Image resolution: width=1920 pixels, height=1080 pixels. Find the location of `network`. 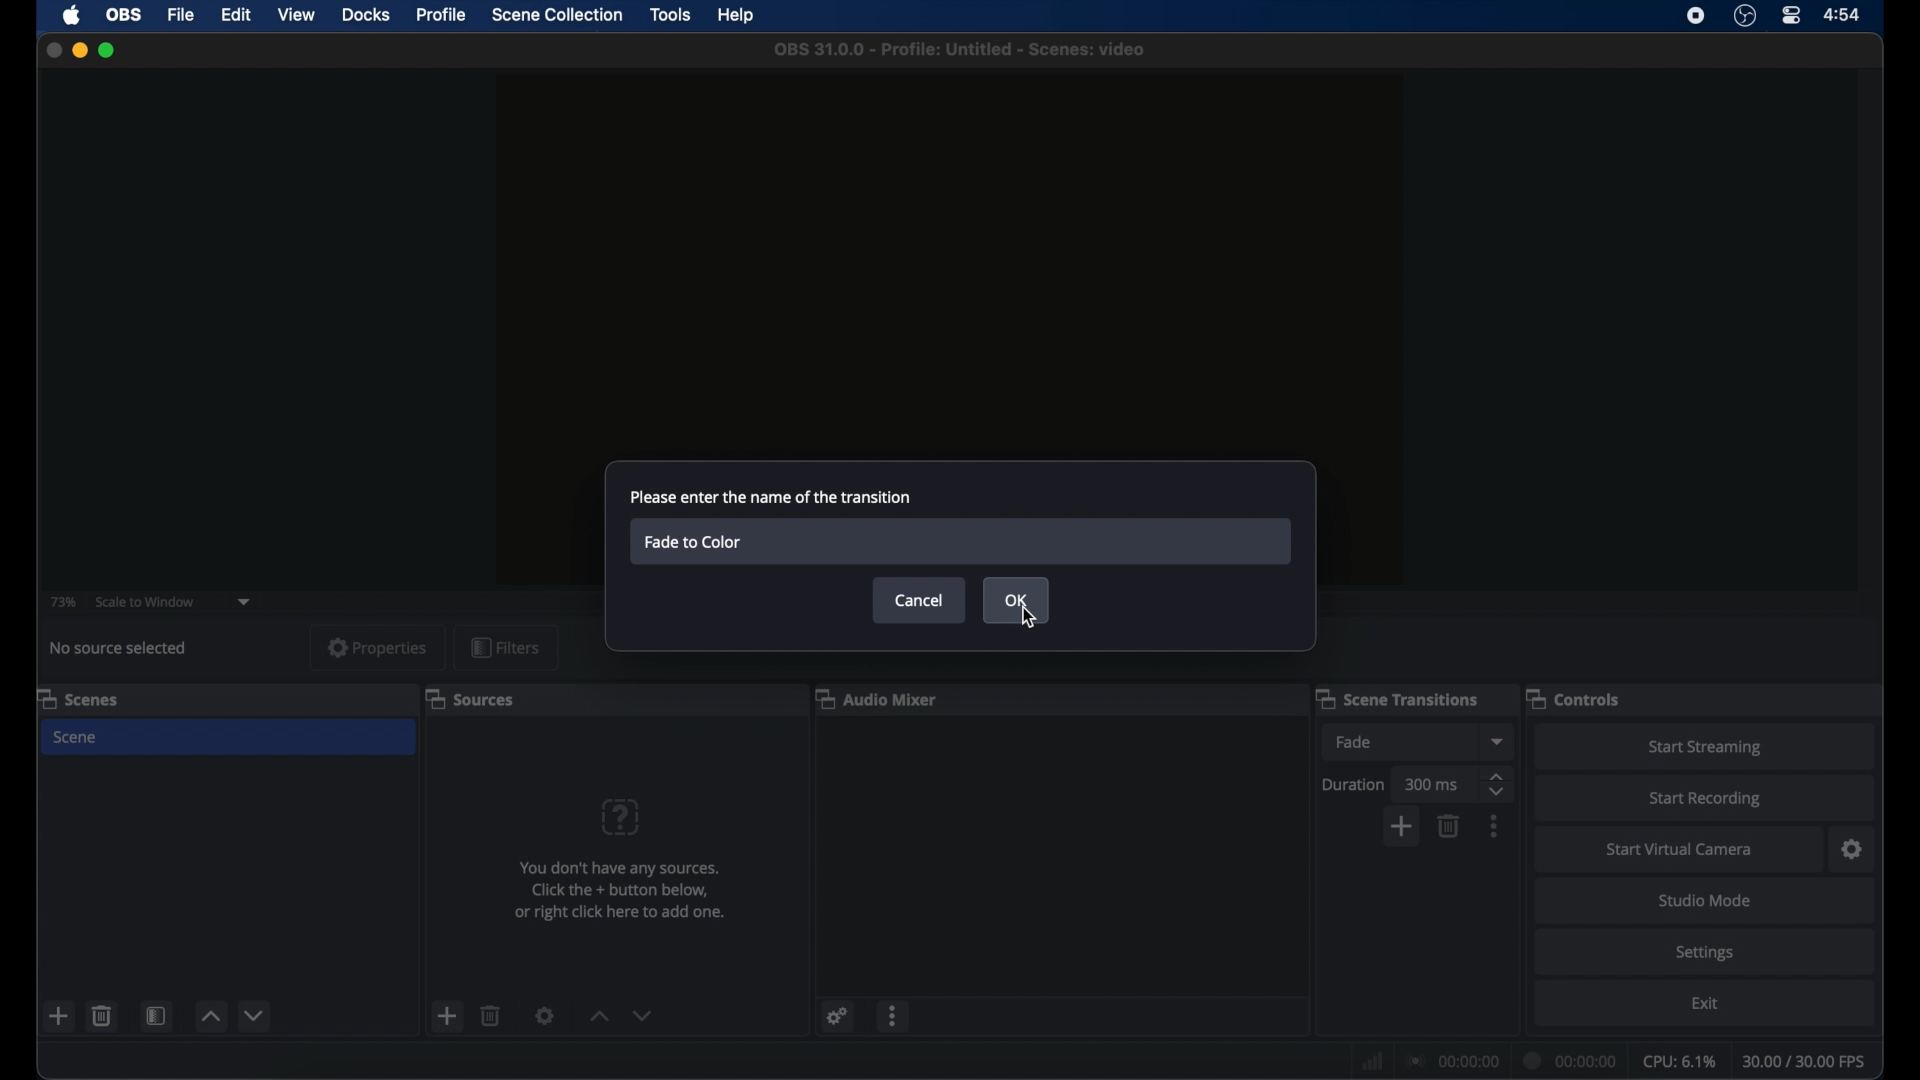

network is located at coordinates (1372, 1059).